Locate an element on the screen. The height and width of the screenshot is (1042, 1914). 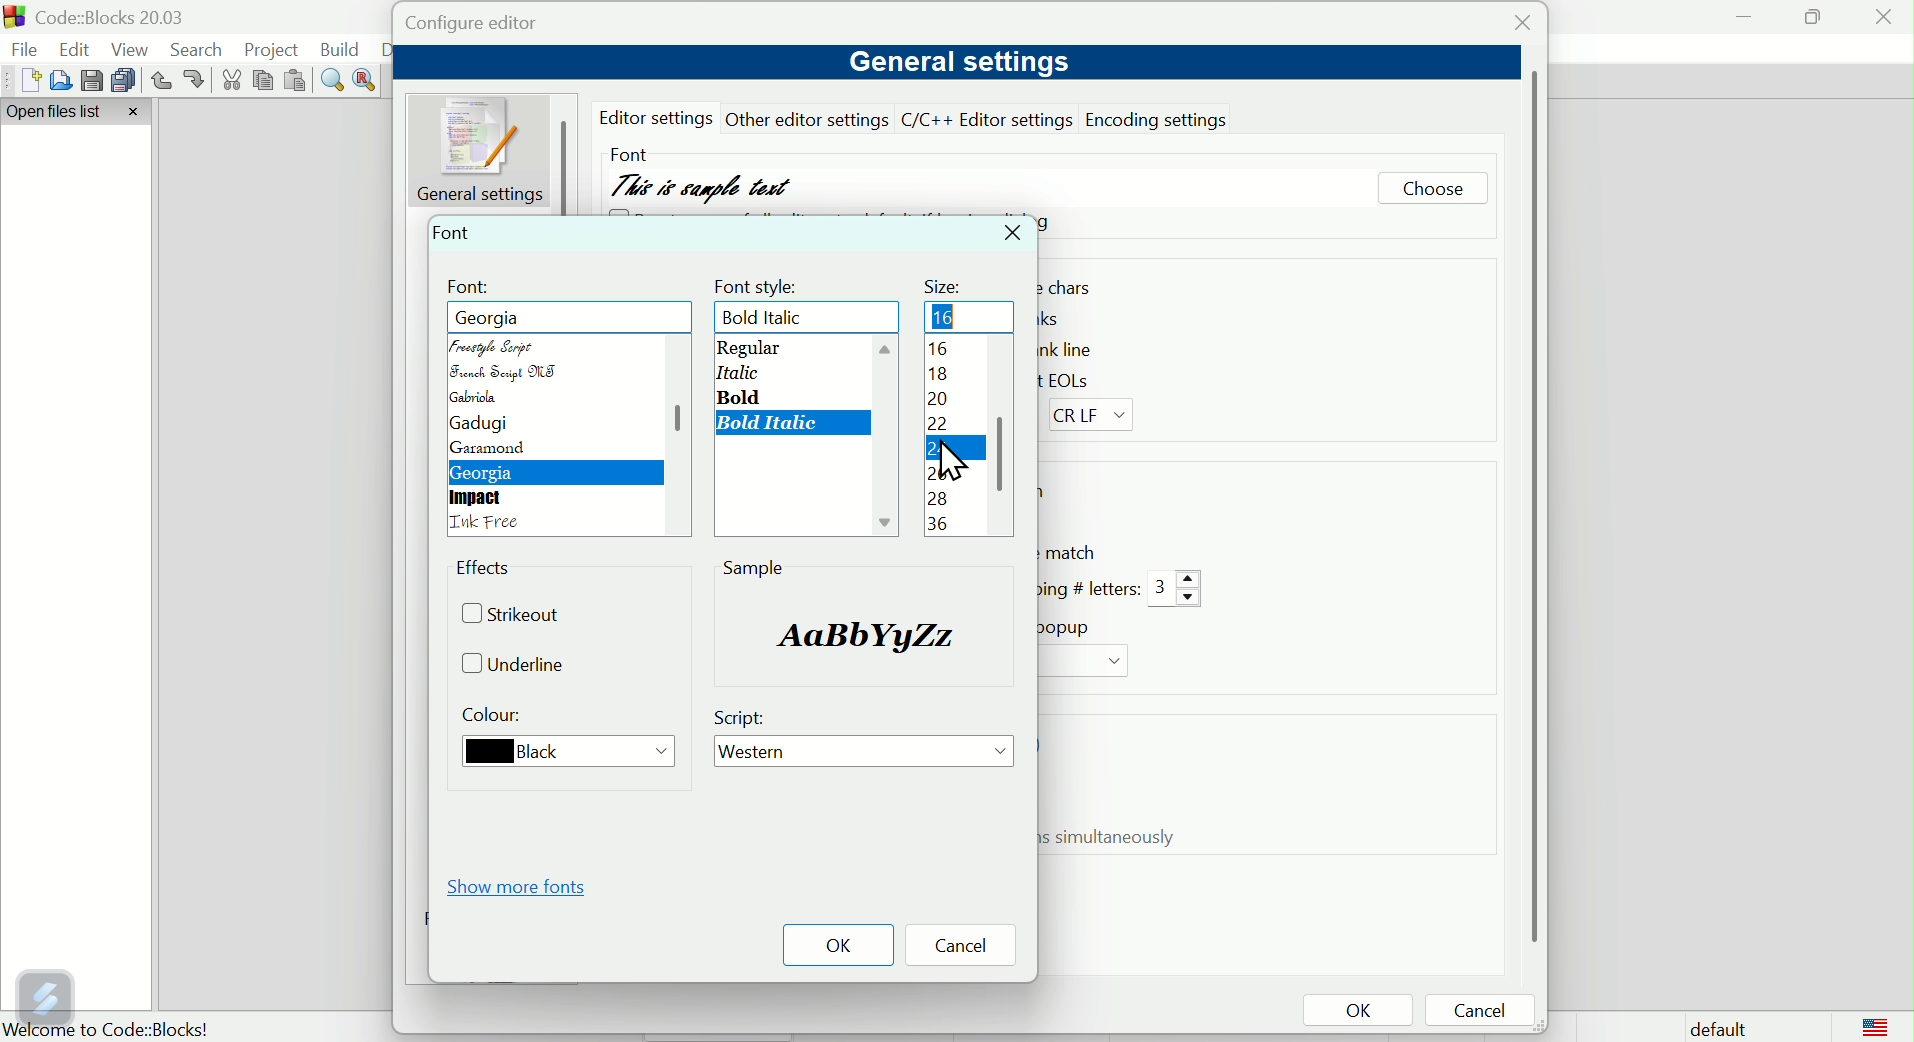
Encoding settings is located at coordinates (1161, 118).